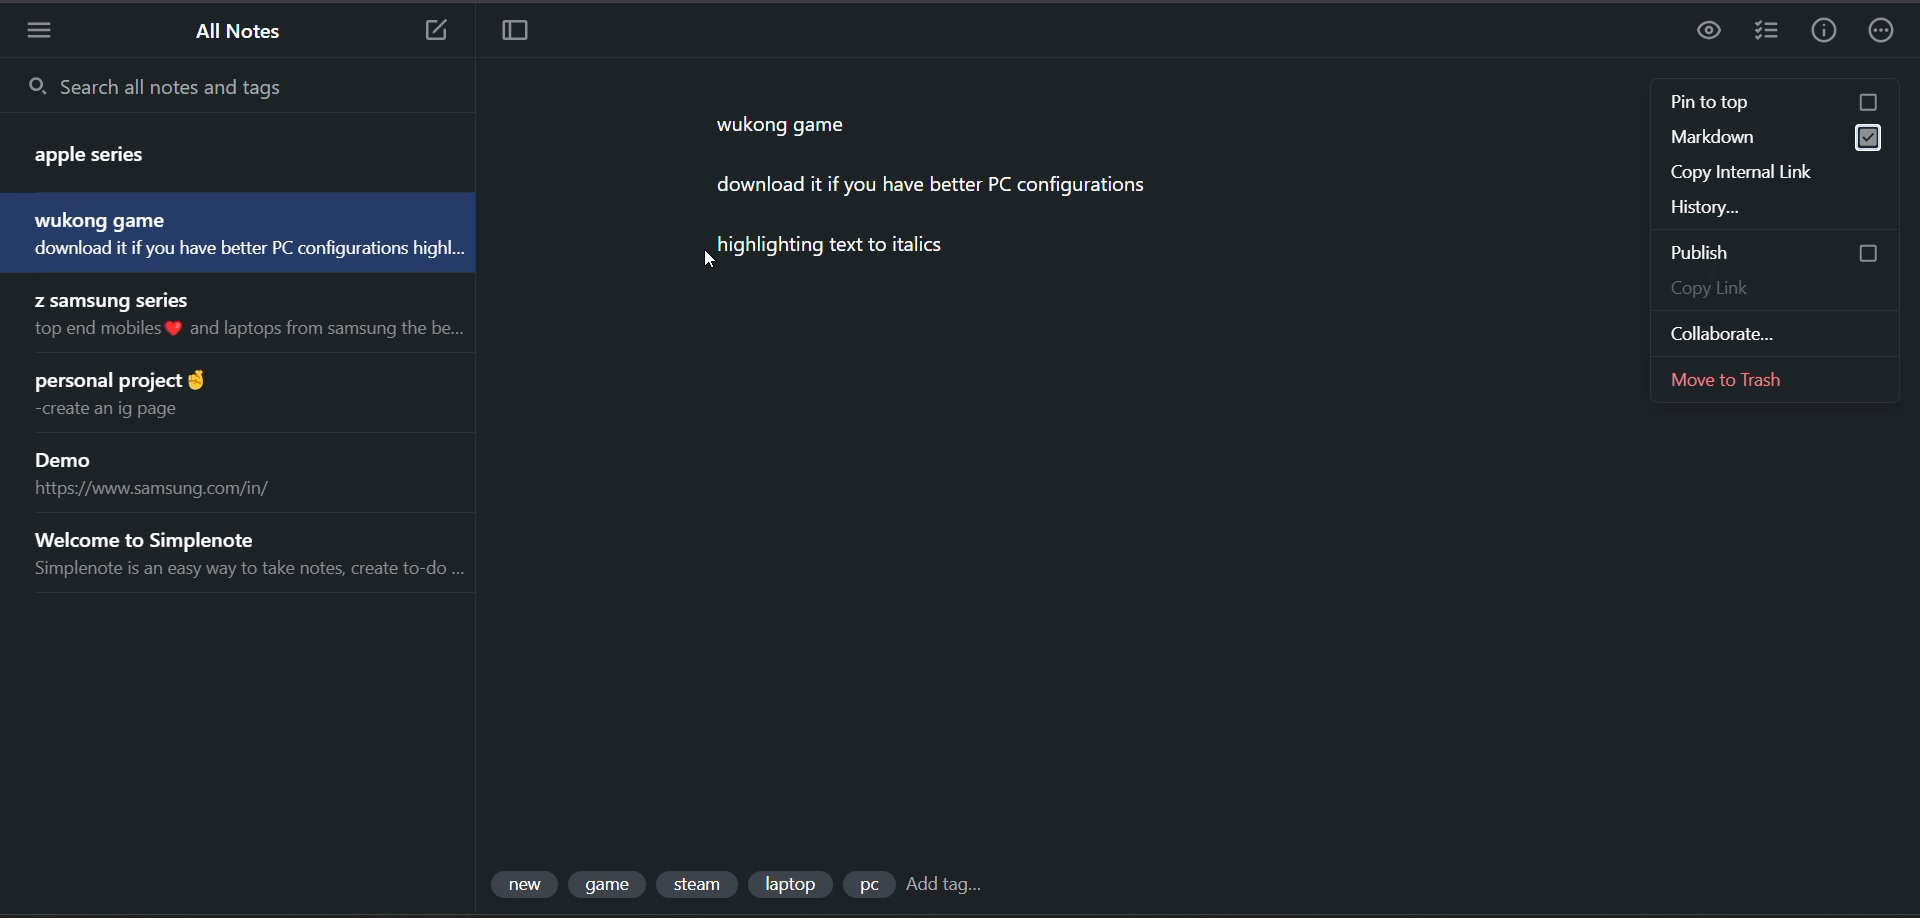 This screenshot has width=1920, height=918. I want to click on cursor, so click(715, 262).